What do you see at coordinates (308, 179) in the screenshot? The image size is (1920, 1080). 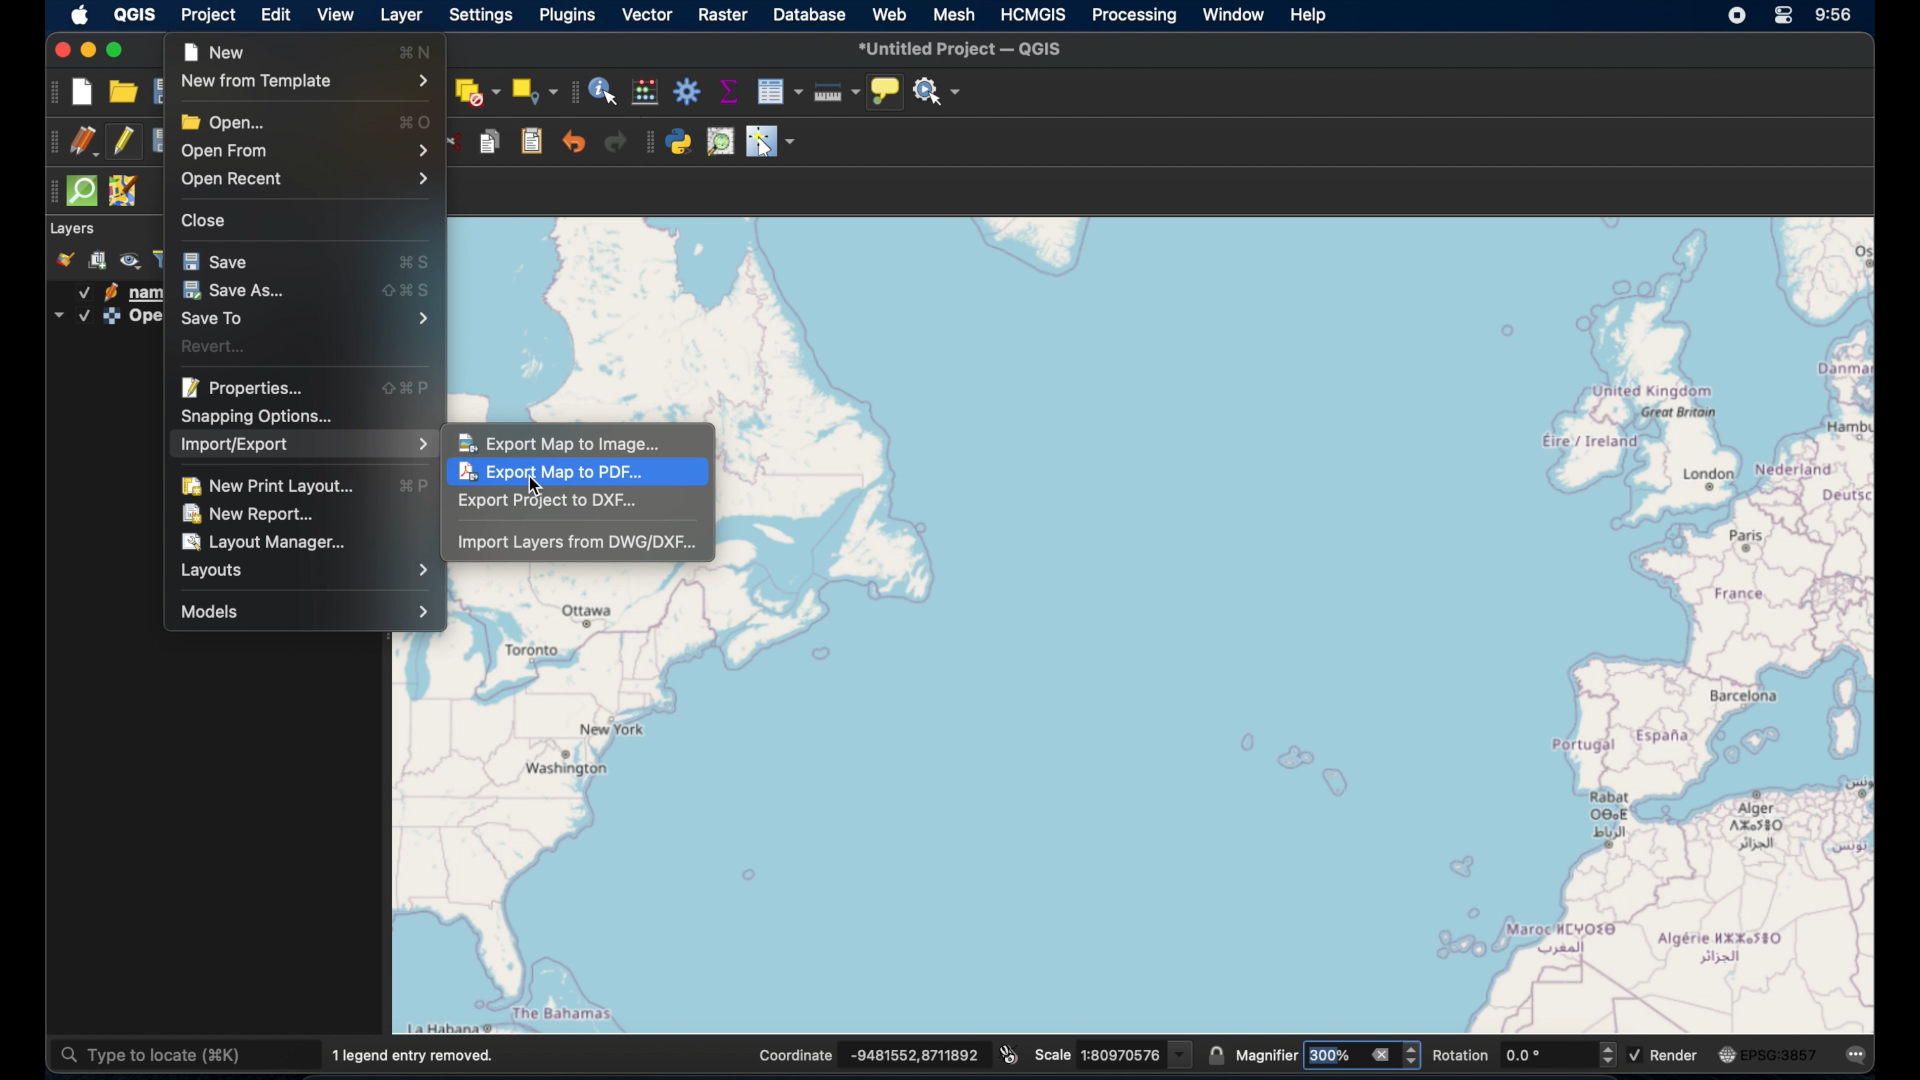 I see `open recent menu` at bounding box center [308, 179].